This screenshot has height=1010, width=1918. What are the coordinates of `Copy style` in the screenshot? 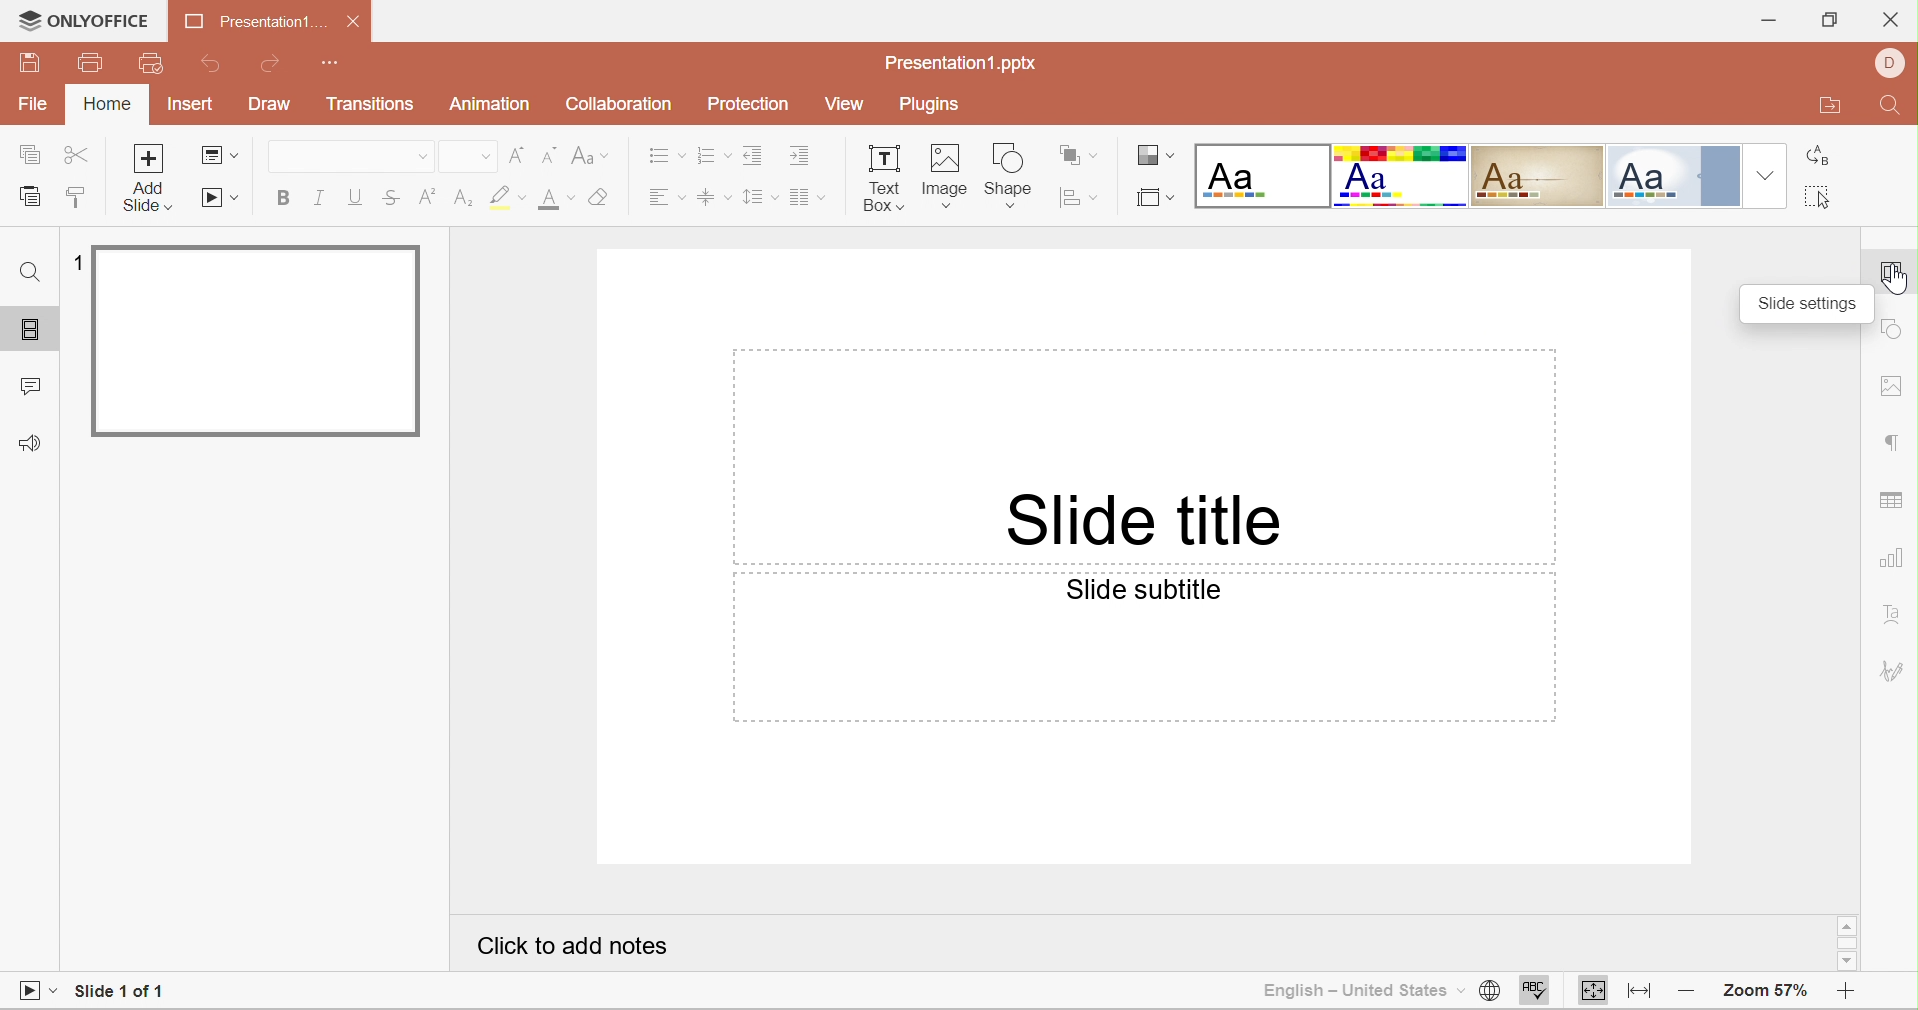 It's located at (75, 196).